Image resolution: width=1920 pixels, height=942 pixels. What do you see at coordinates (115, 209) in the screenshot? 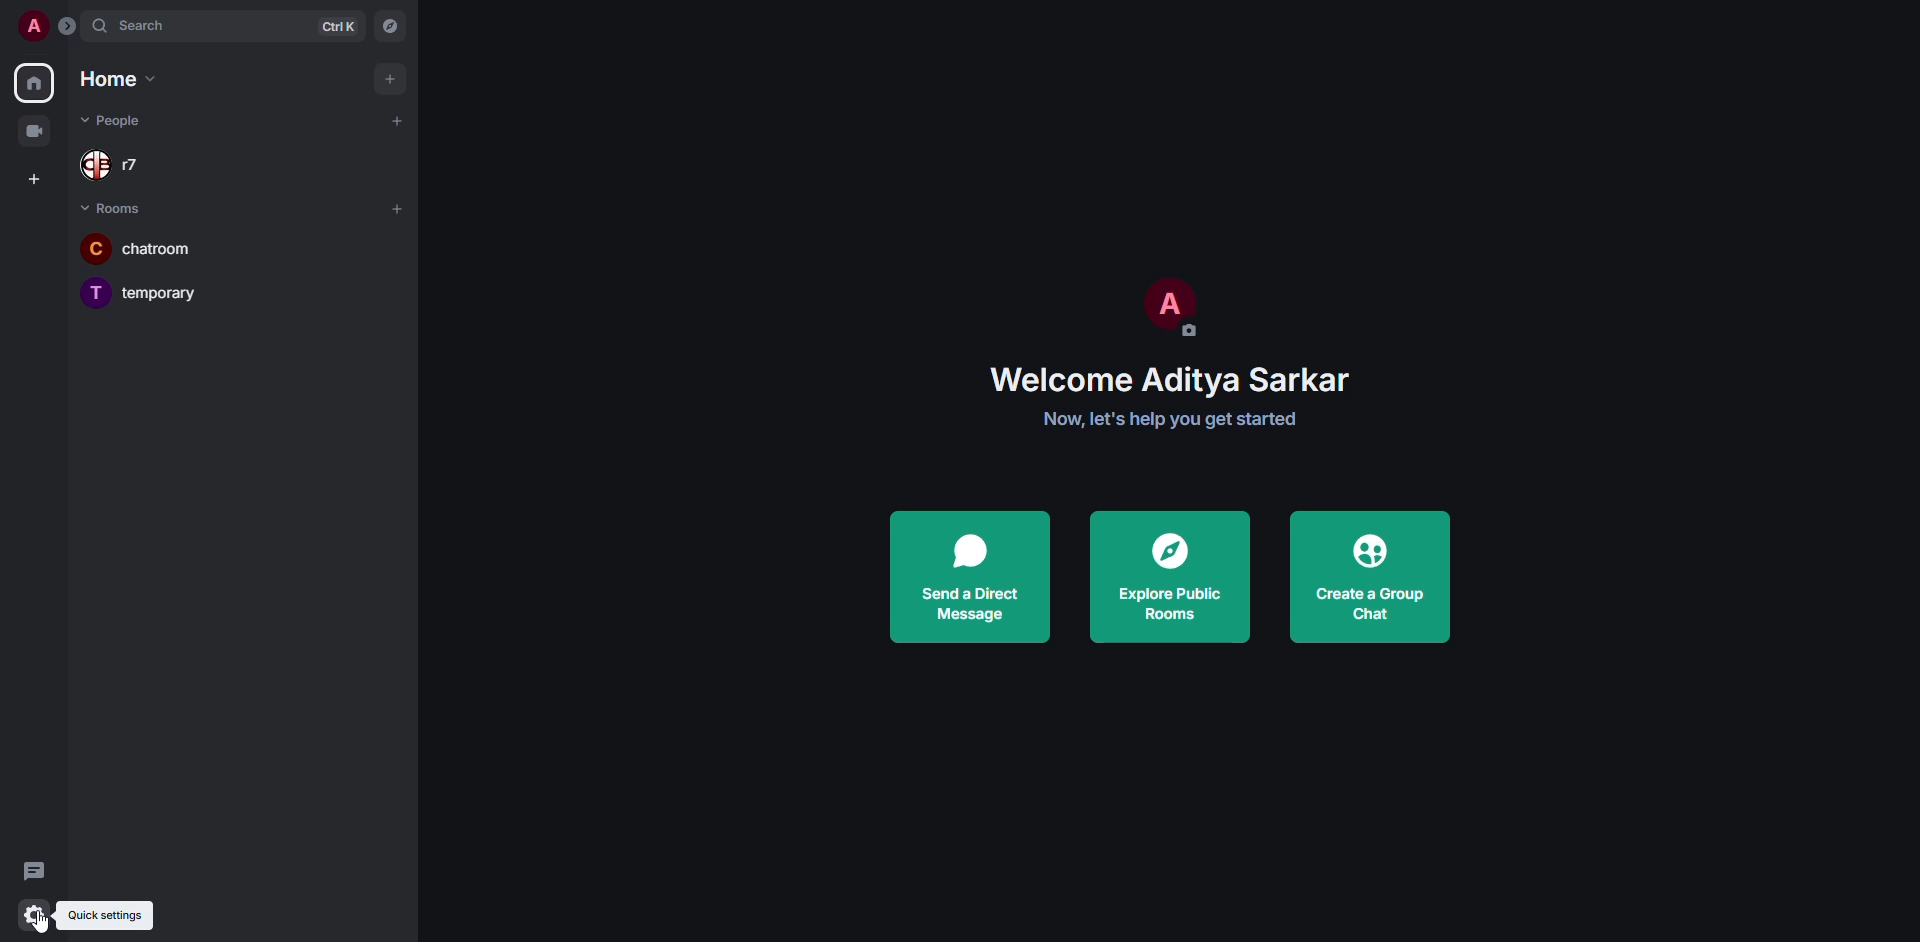
I see `room` at bounding box center [115, 209].